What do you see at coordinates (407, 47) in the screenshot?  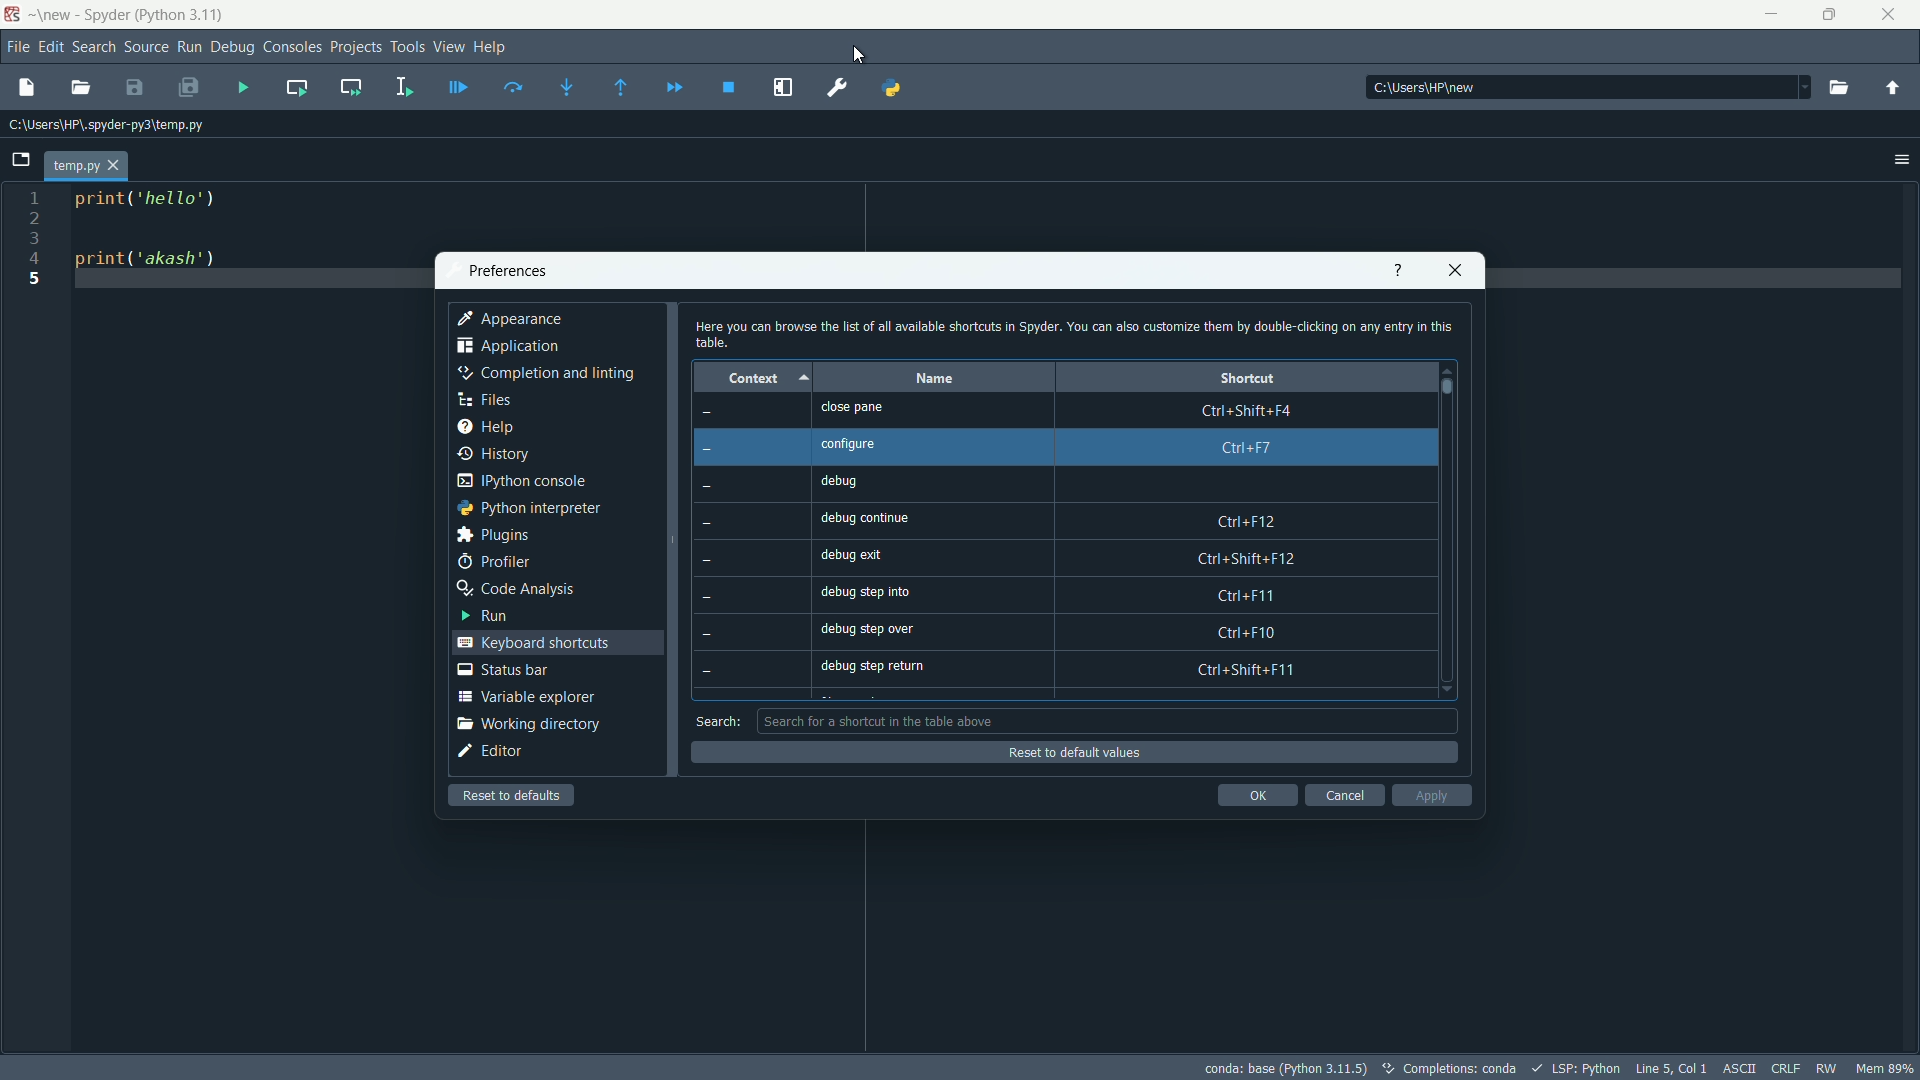 I see `tools menu` at bounding box center [407, 47].